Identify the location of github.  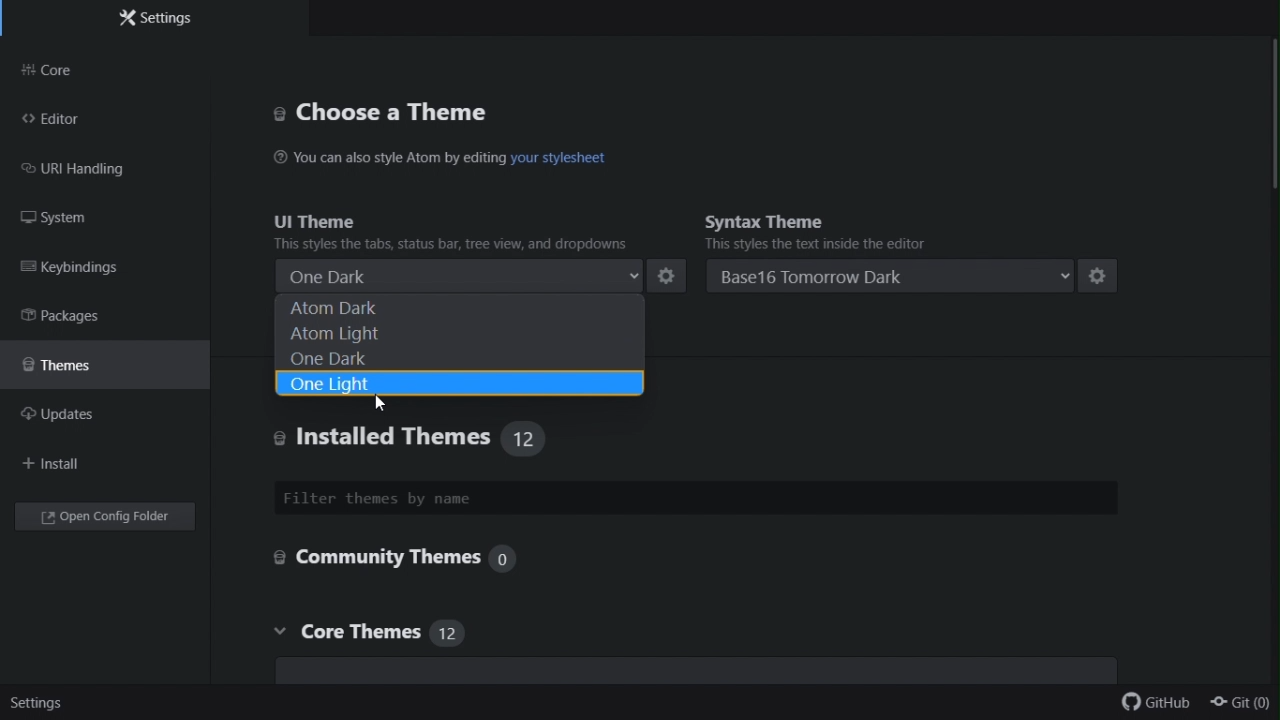
(1157, 706).